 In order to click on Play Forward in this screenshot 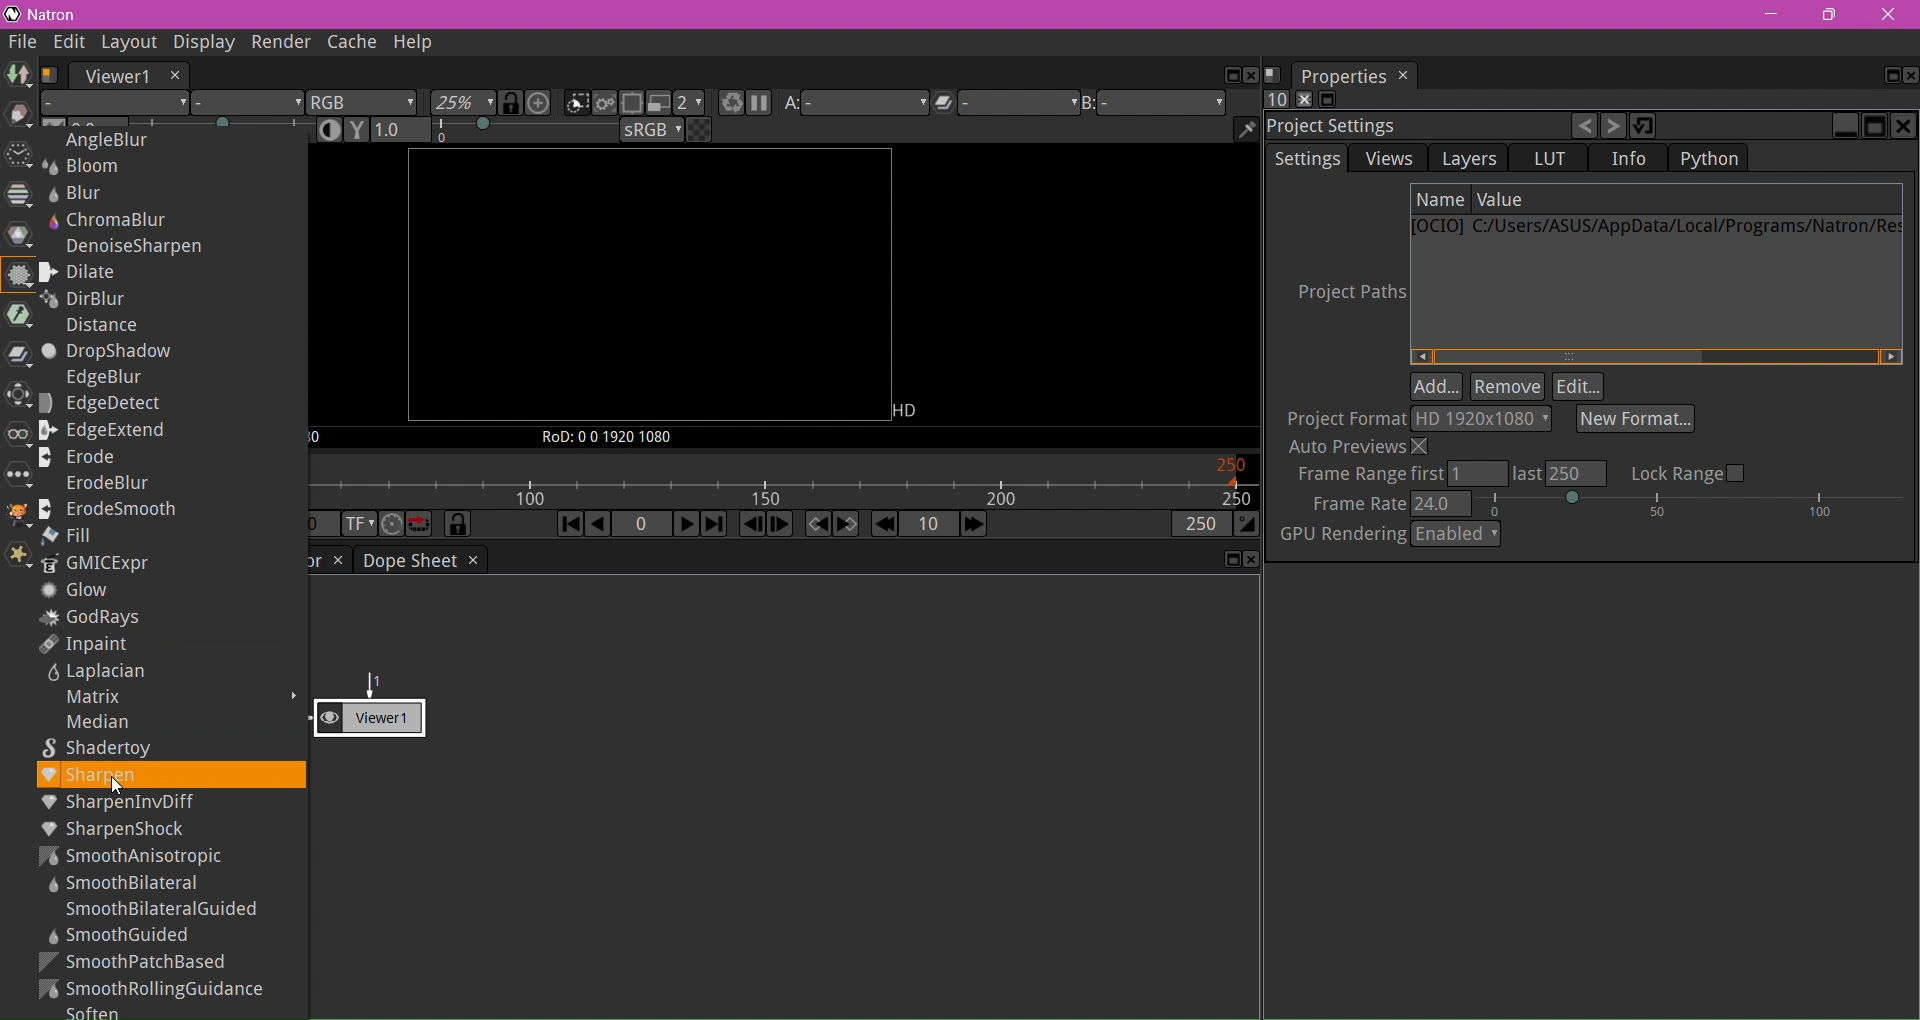, I will do `click(684, 523)`.